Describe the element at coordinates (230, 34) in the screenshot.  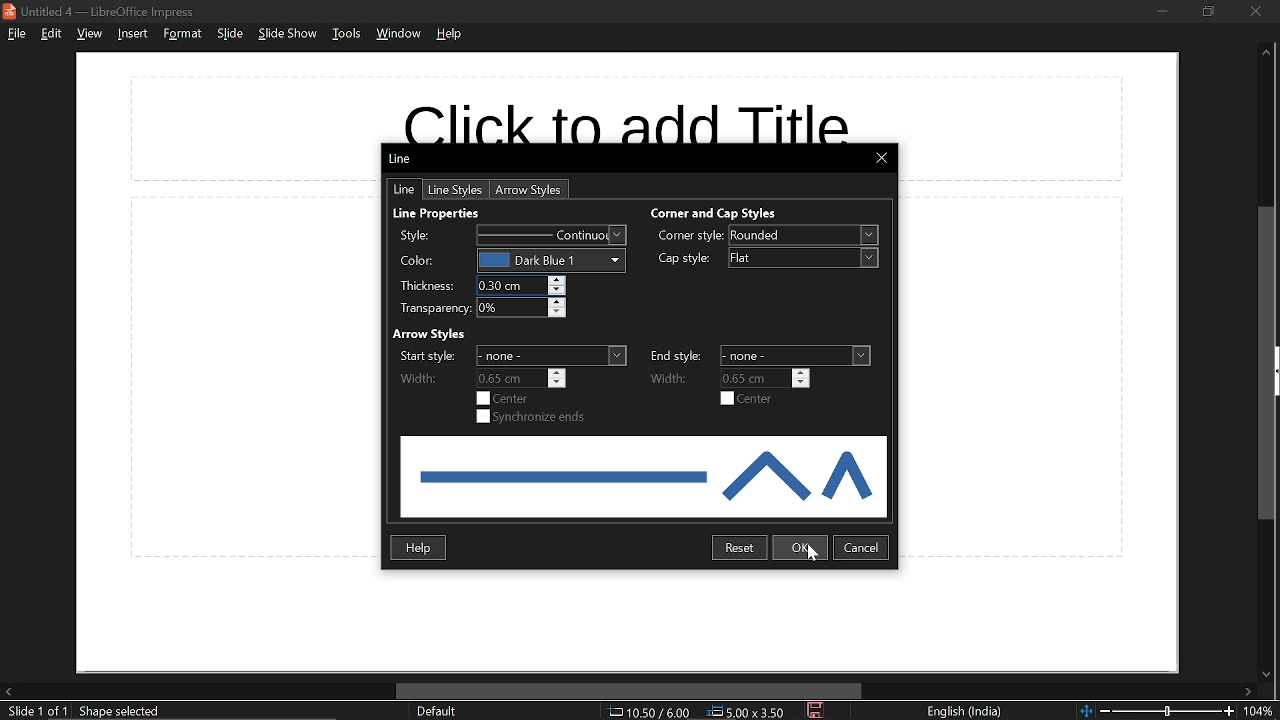
I see `slide` at that location.